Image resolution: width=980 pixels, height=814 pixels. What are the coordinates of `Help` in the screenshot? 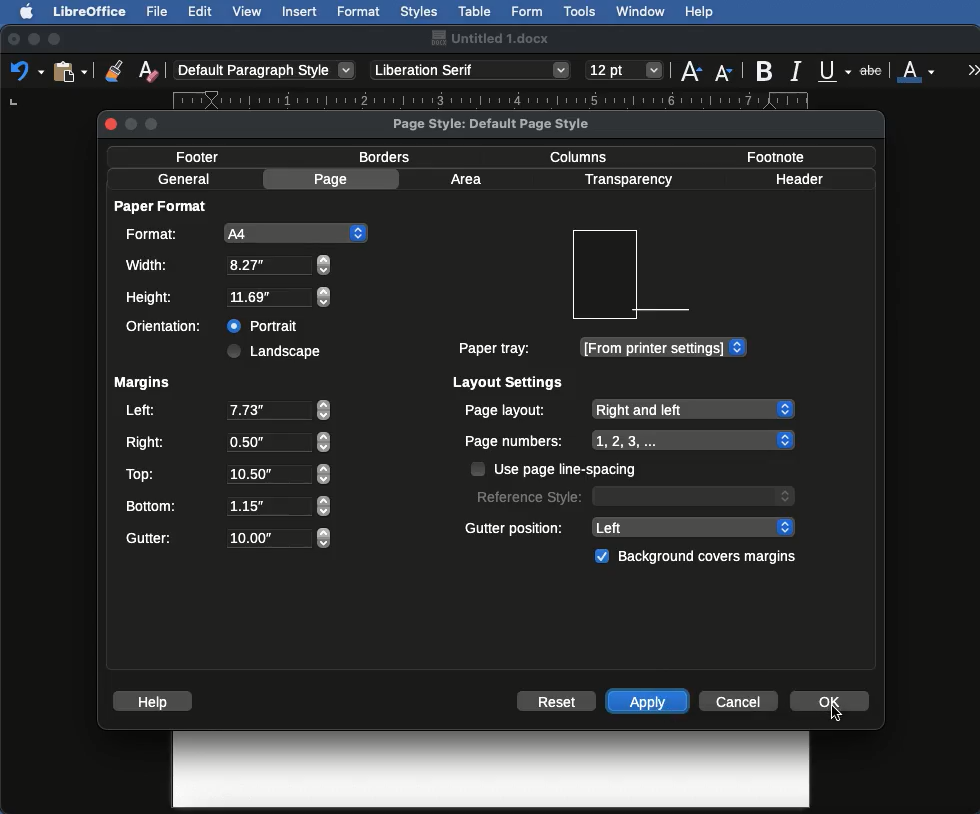 It's located at (156, 701).